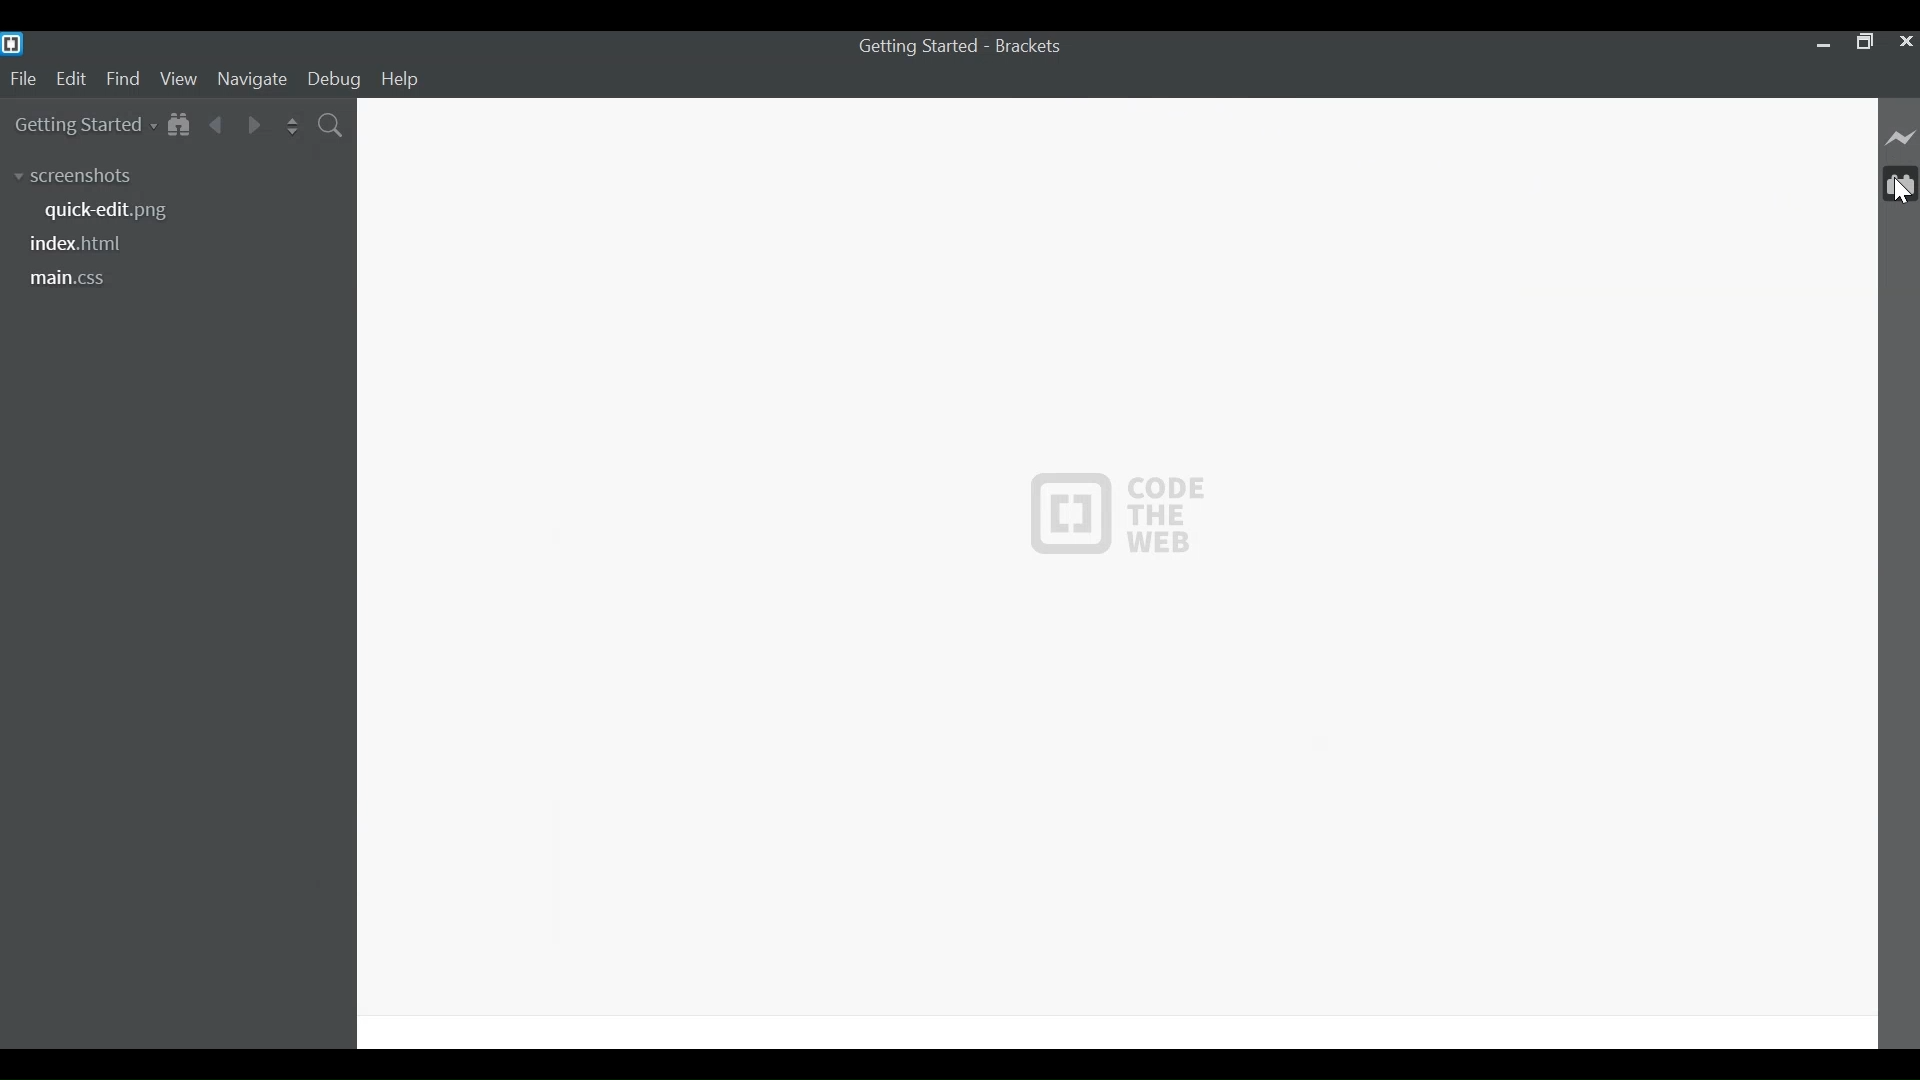 This screenshot has height=1080, width=1920. What do you see at coordinates (254, 124) in the screenshot?
I see `Navigate Forward` at bounding box center [254, 124].